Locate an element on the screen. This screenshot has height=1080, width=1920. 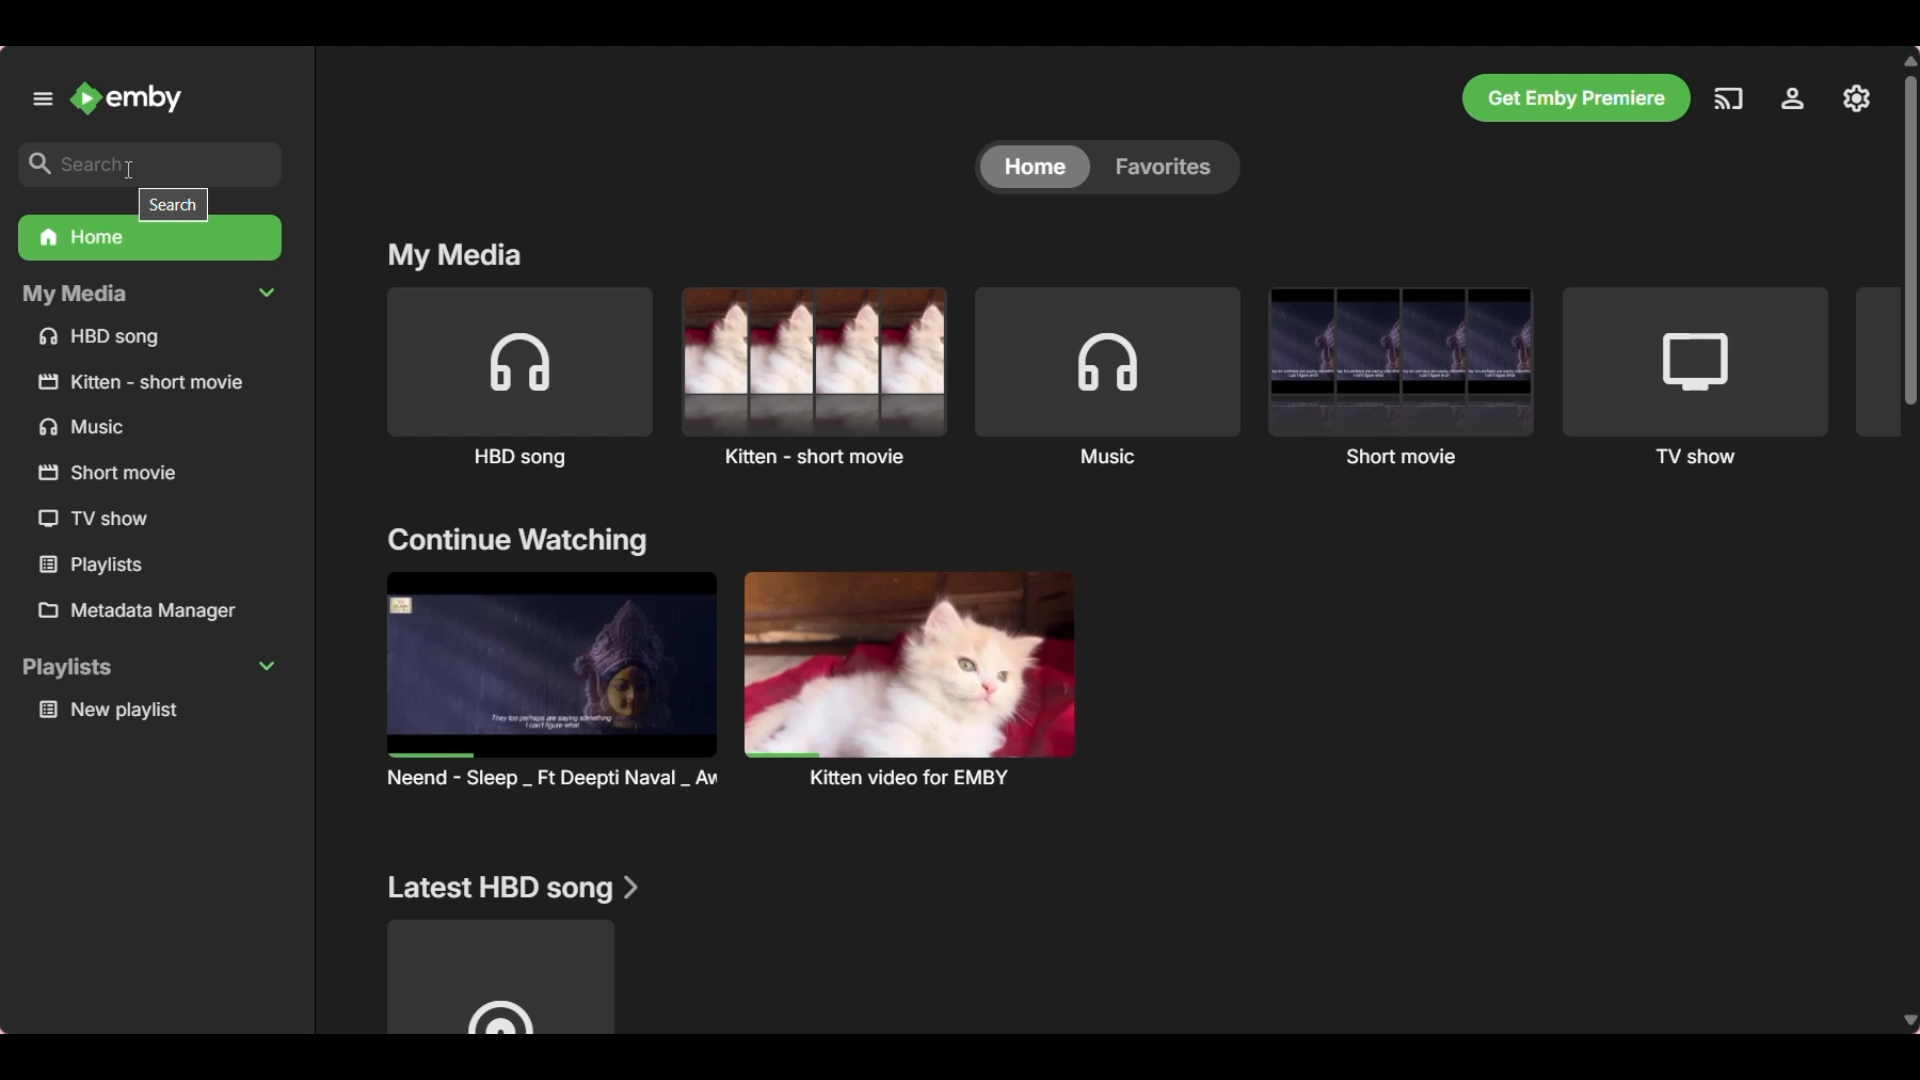
Collapse My Media is located at coordinates (147, 293).